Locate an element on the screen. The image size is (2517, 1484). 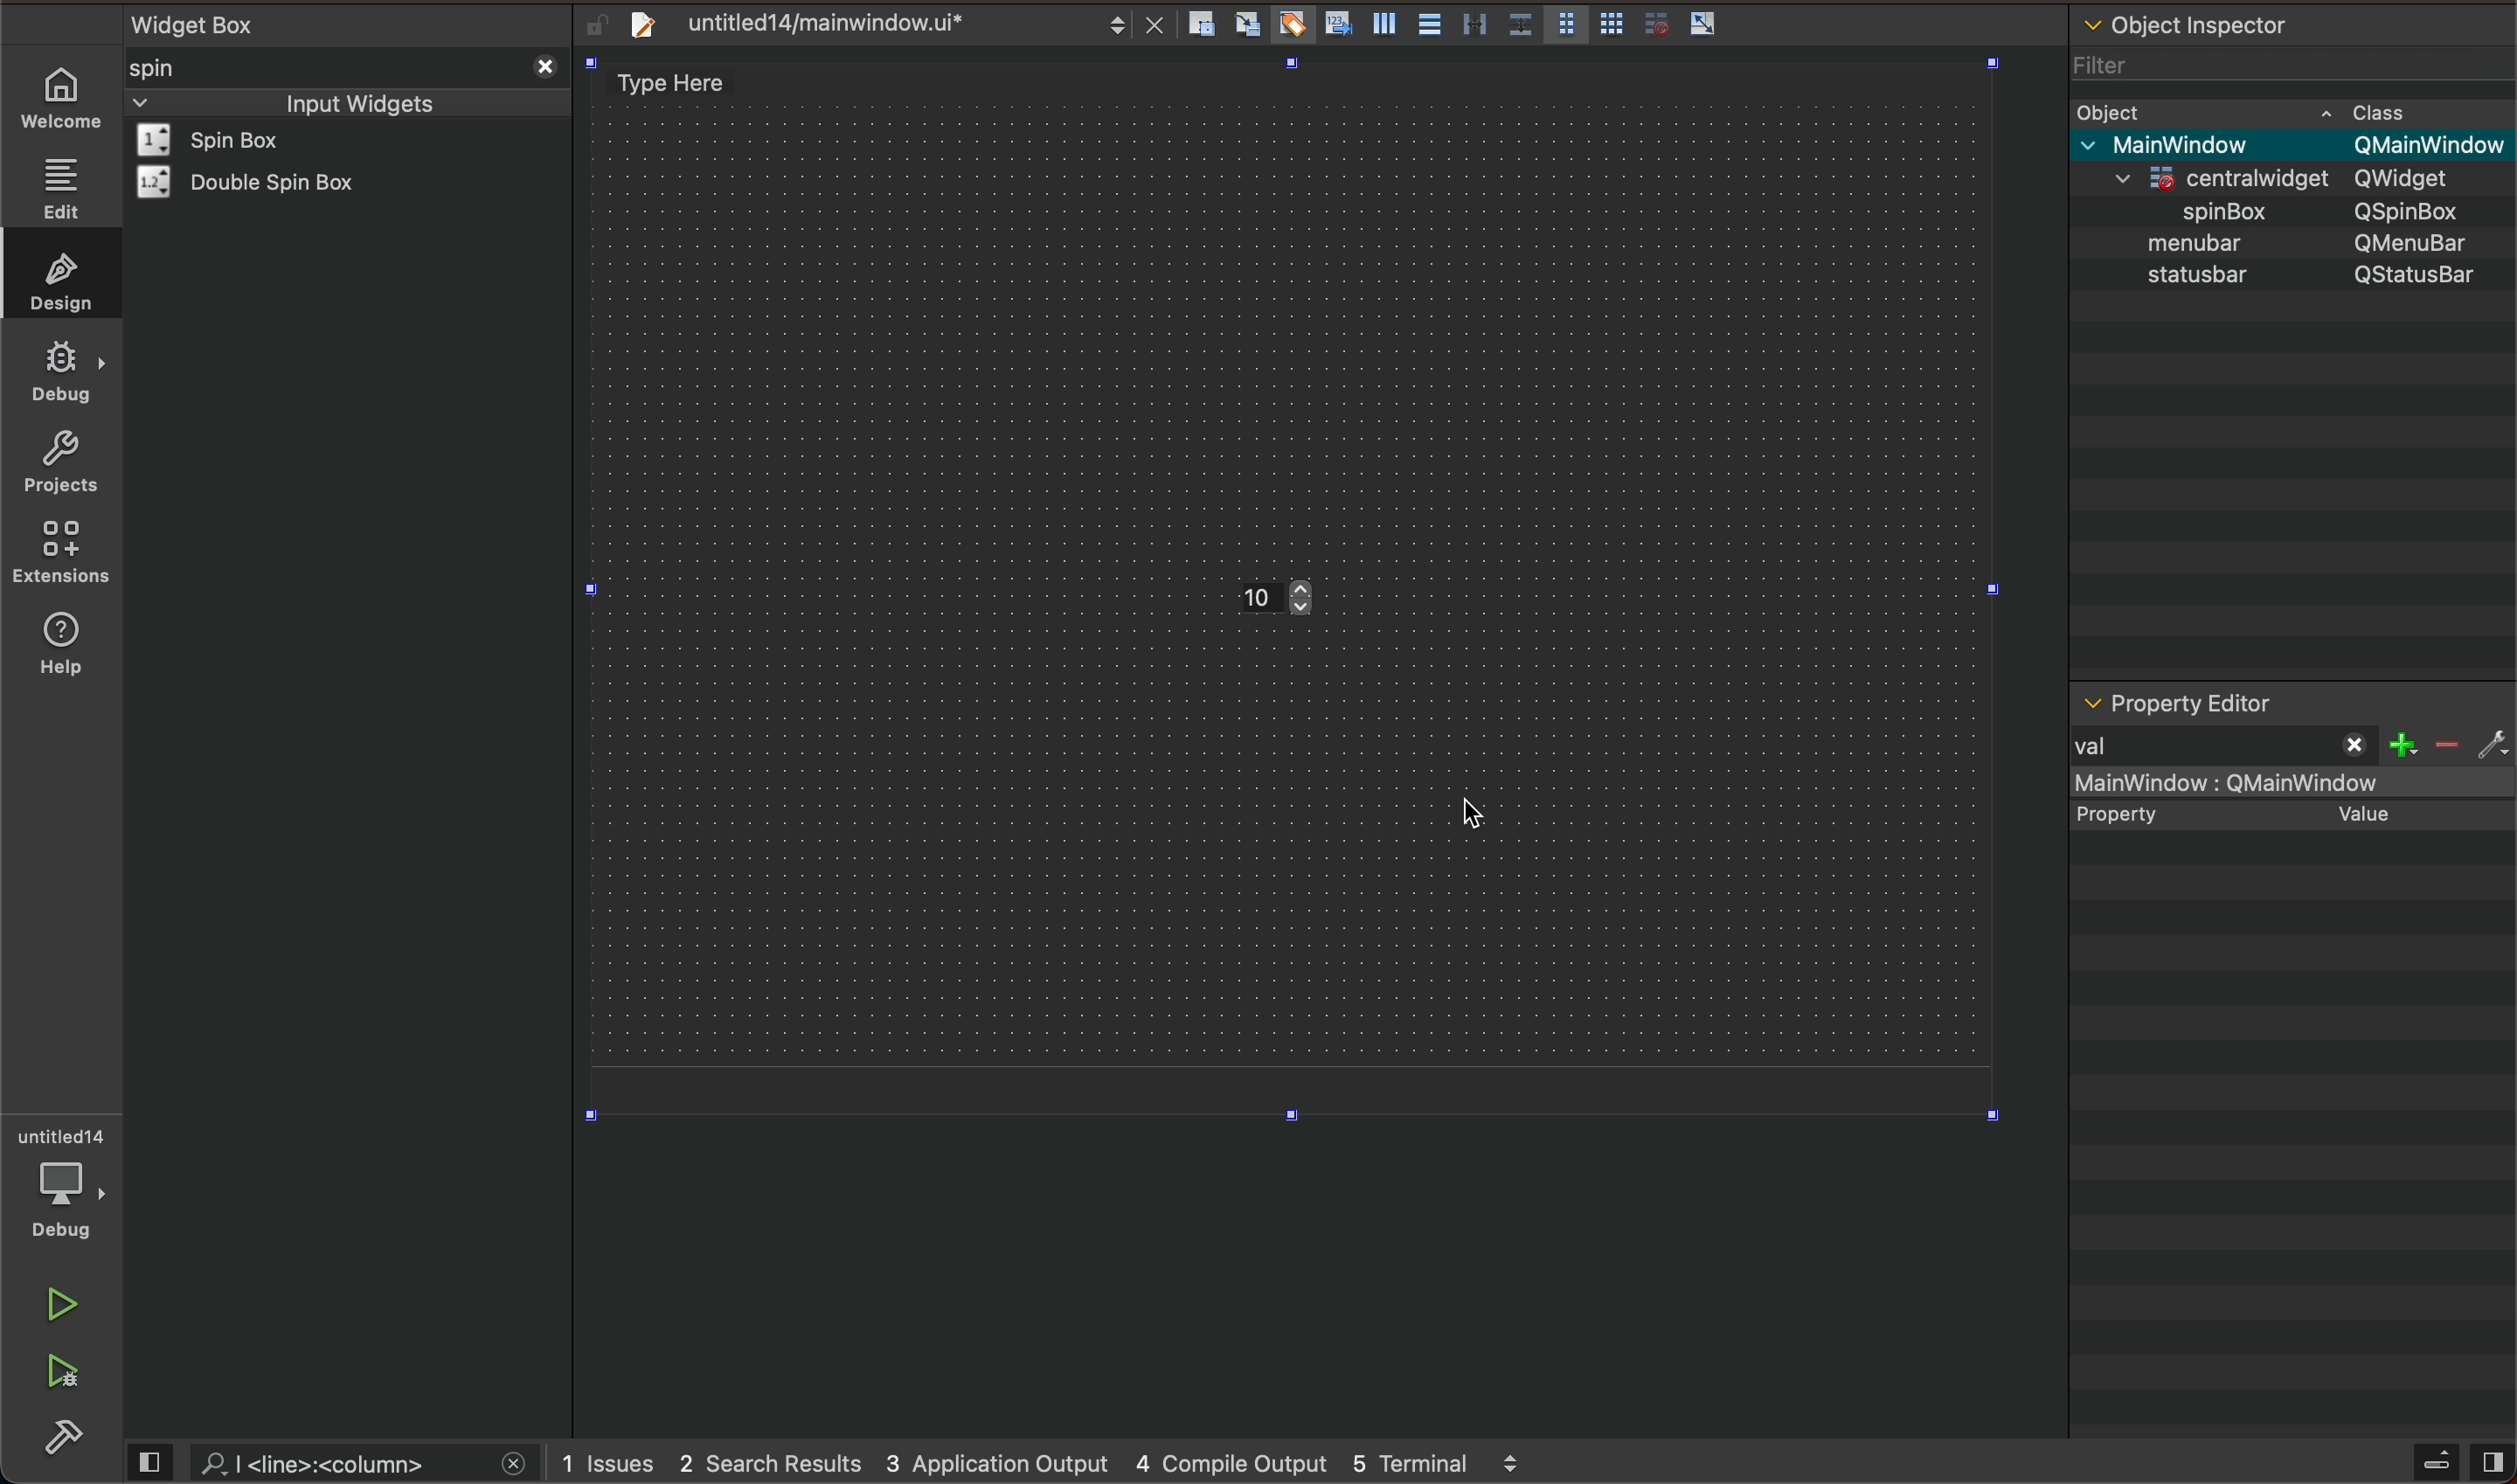
layout action is located at coordinates (1460, 20).